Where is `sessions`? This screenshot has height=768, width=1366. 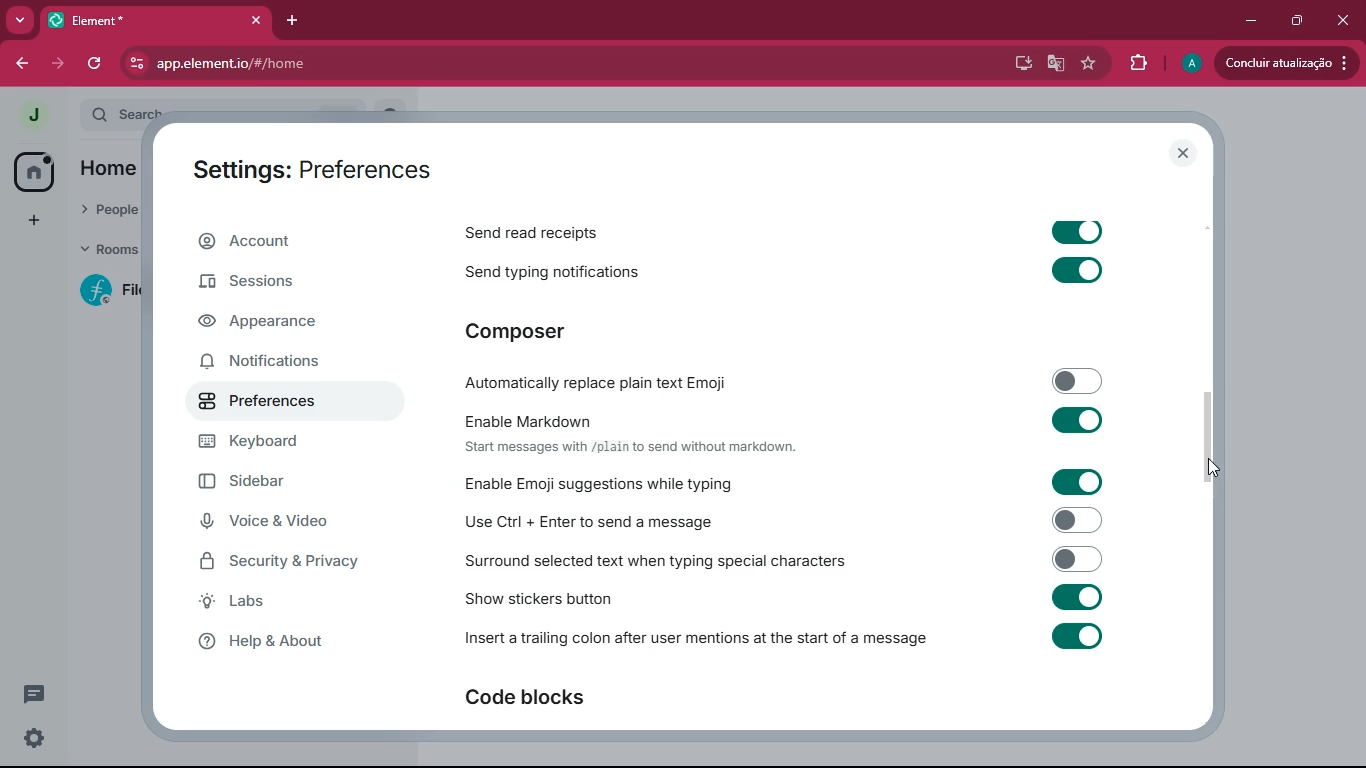 sessions is located at coordinates (282, 286).